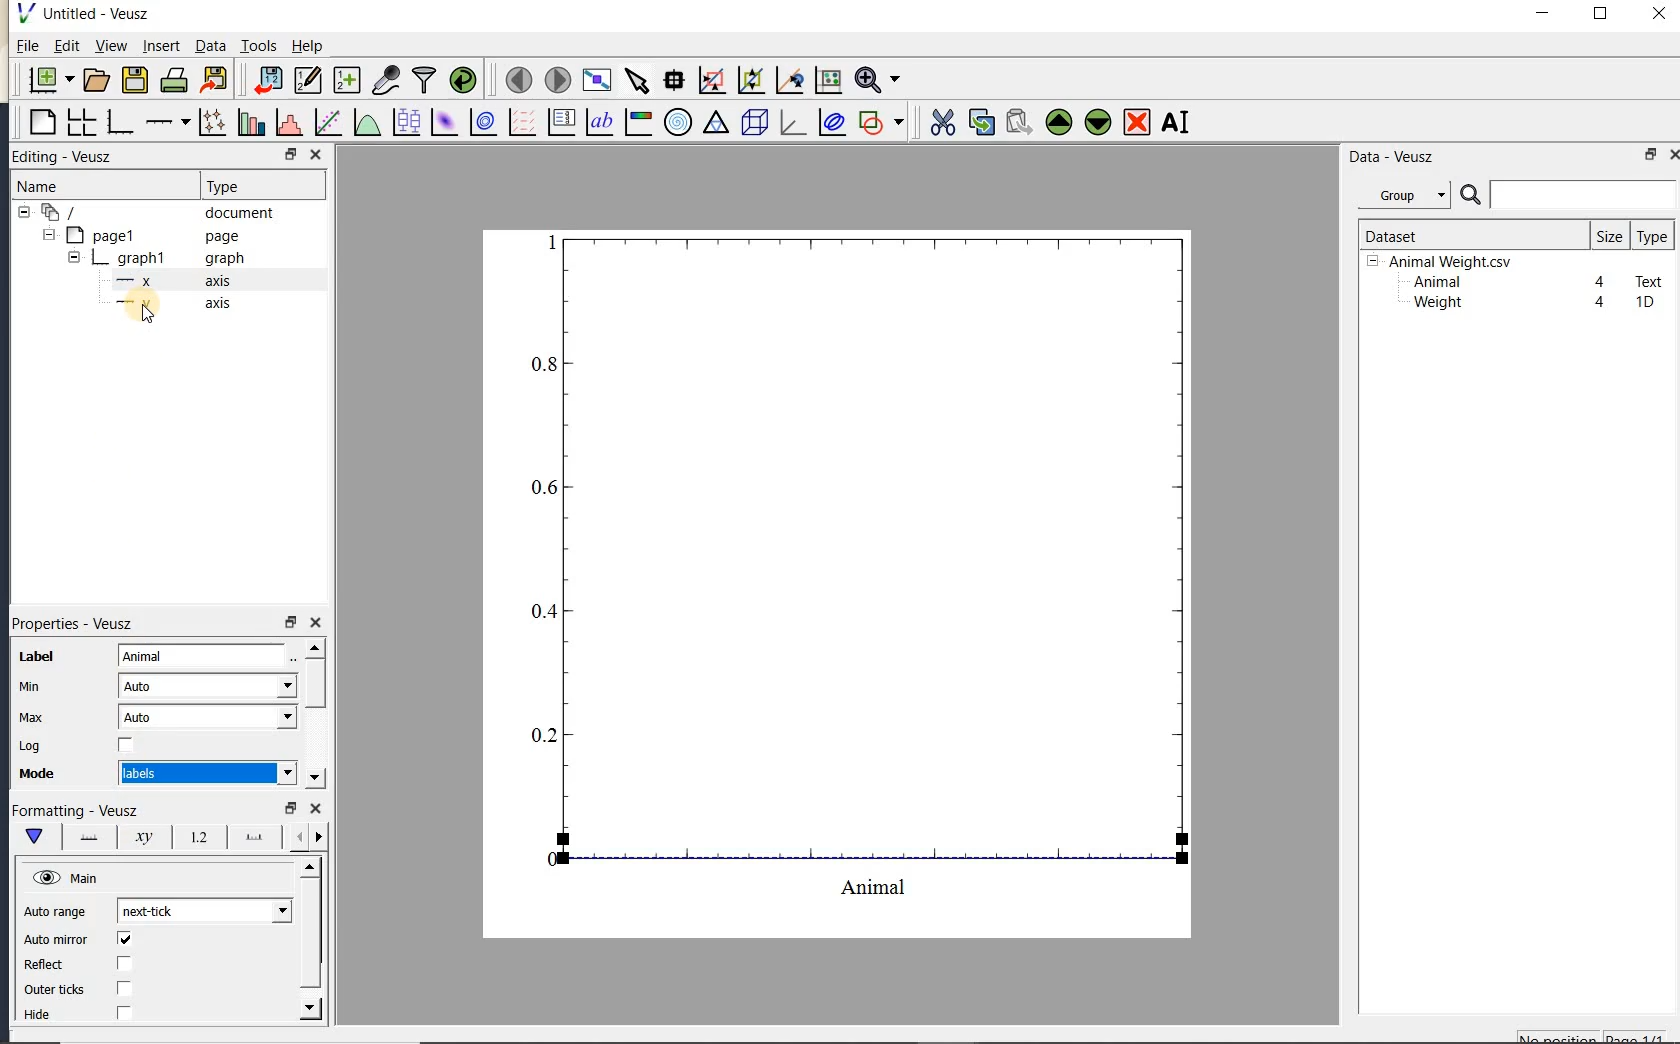 This screenshot has height=1044, width=1680. Describe the element at coordinates (1019, 124) in the screenshot. I see `paste widget from the clipboard` at that location.